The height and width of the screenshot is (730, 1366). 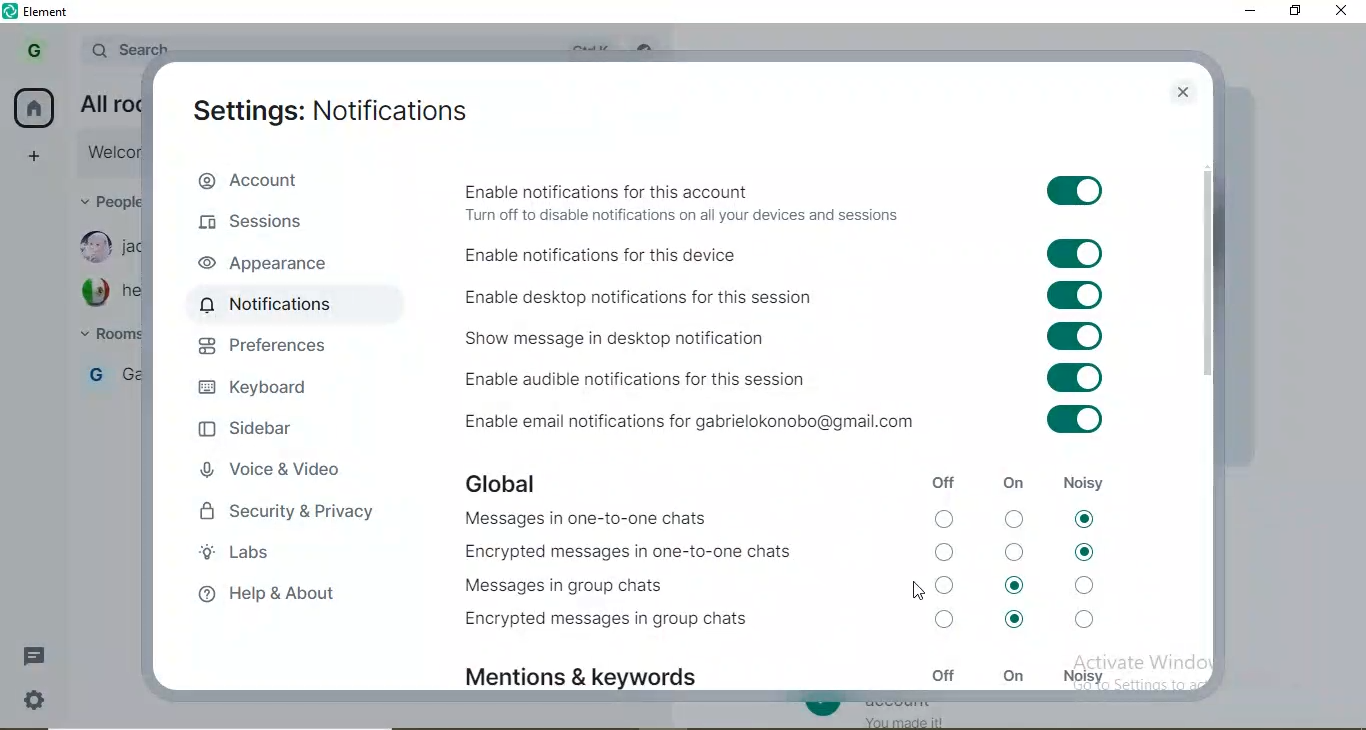 What do you see at coordinates (282, 304) in the screenshot?
I see `notifications` at bounding box center [282, 304].